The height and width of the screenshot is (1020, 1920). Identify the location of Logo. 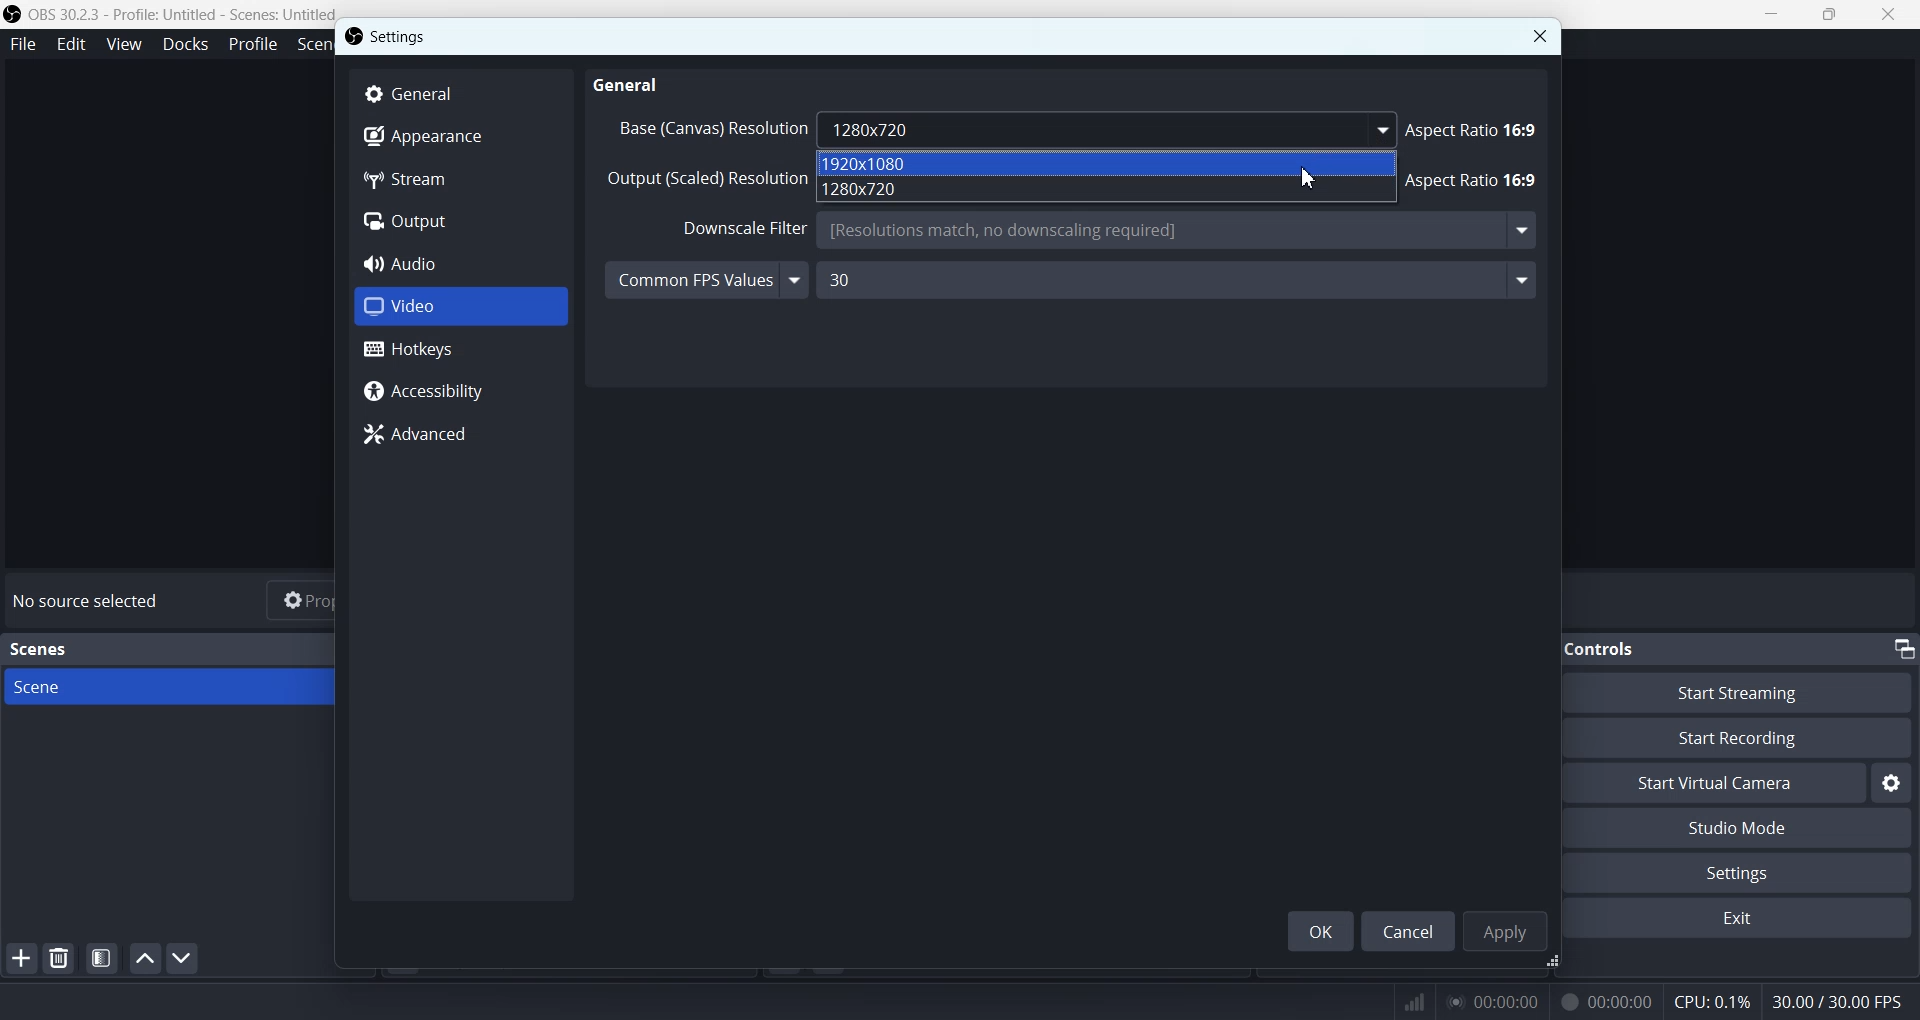
(170, 14).